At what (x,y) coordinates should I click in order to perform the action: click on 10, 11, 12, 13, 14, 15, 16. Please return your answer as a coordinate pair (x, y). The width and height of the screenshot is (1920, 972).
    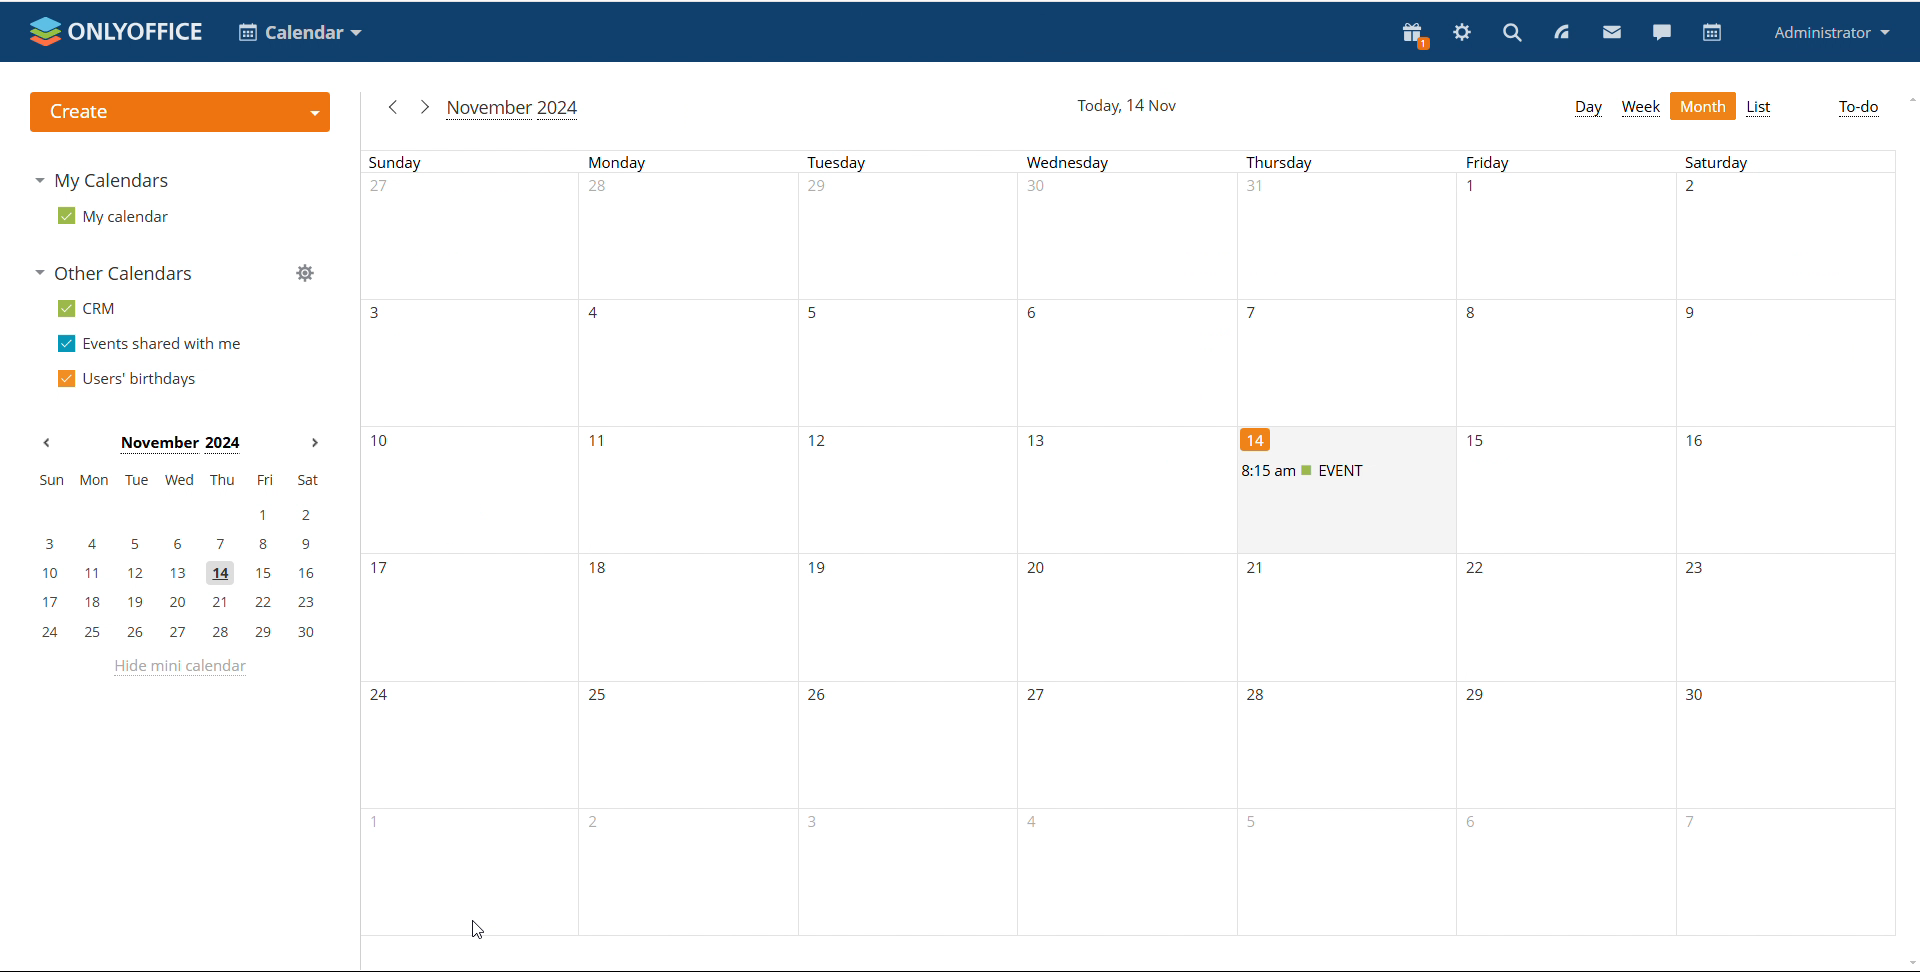
    Looking at the image, I should click on (178, 574).